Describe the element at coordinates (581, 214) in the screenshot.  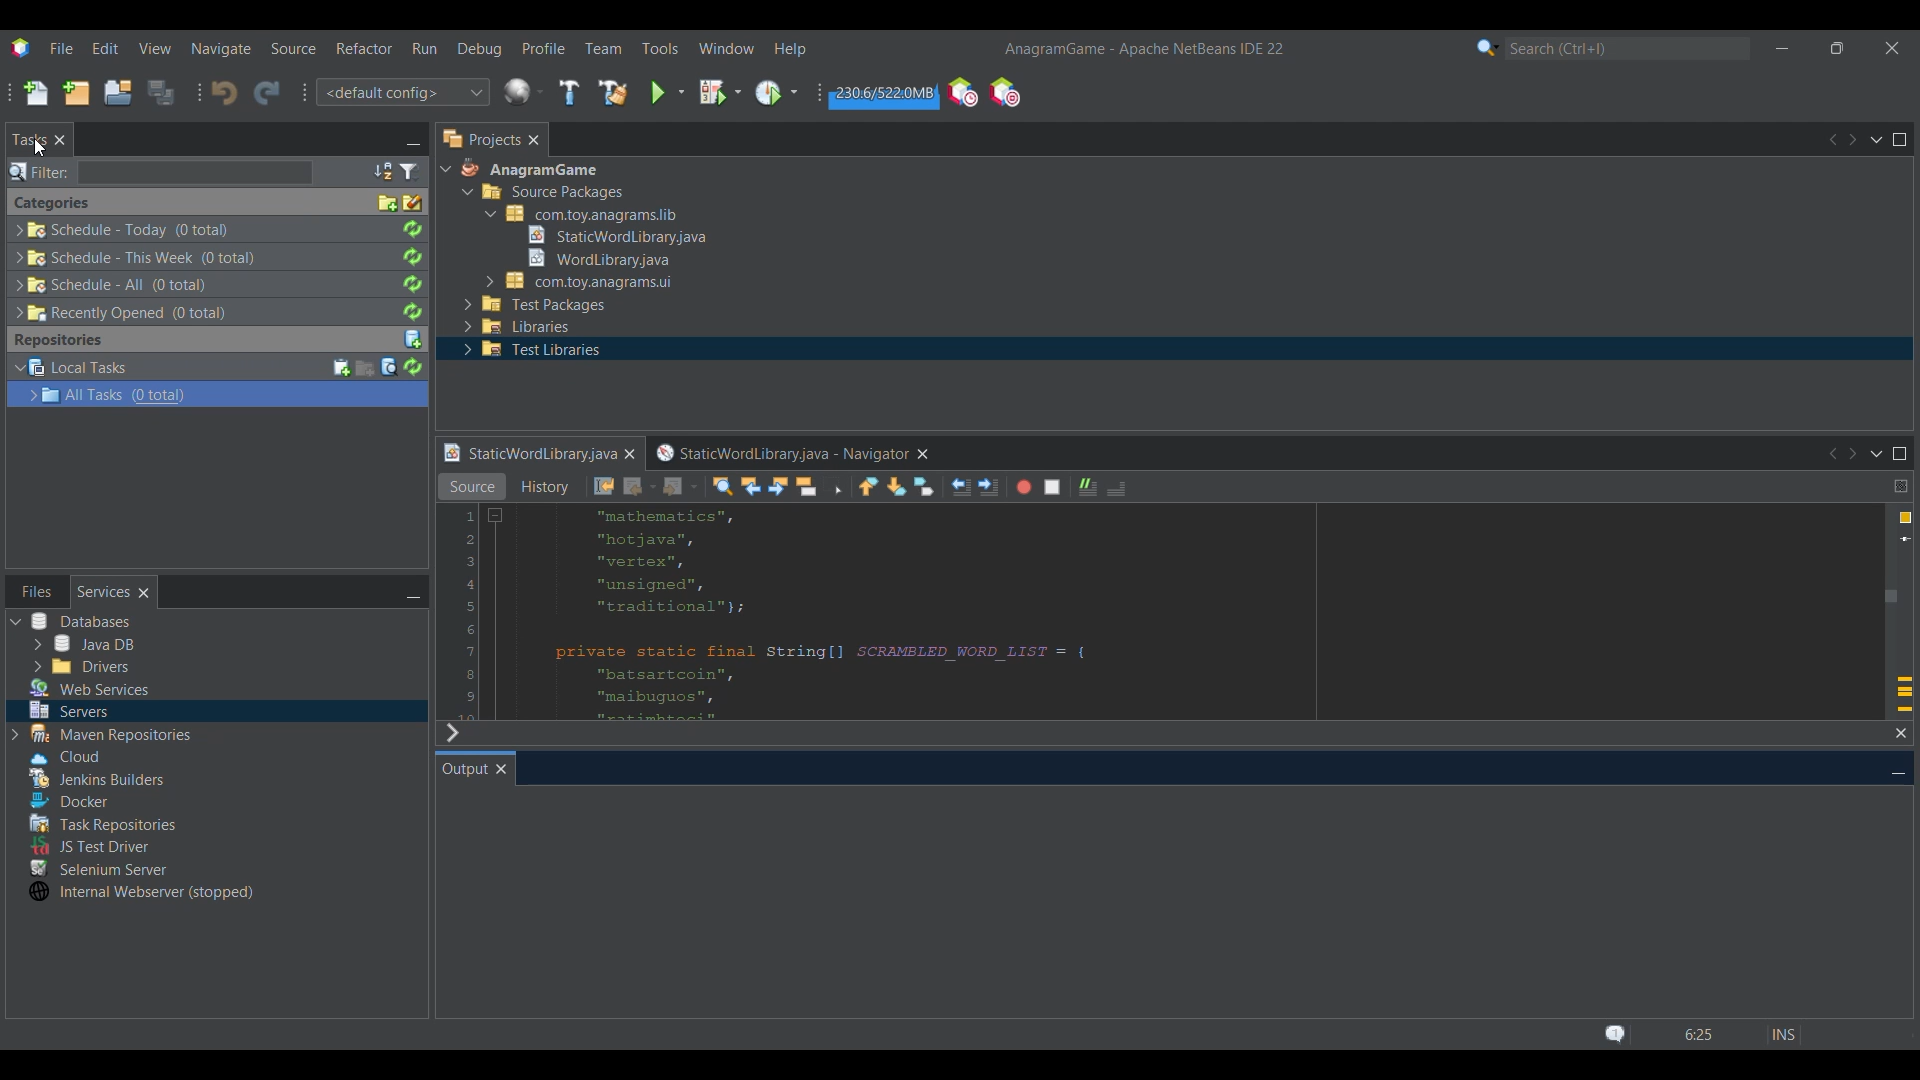
I see `` at that location.